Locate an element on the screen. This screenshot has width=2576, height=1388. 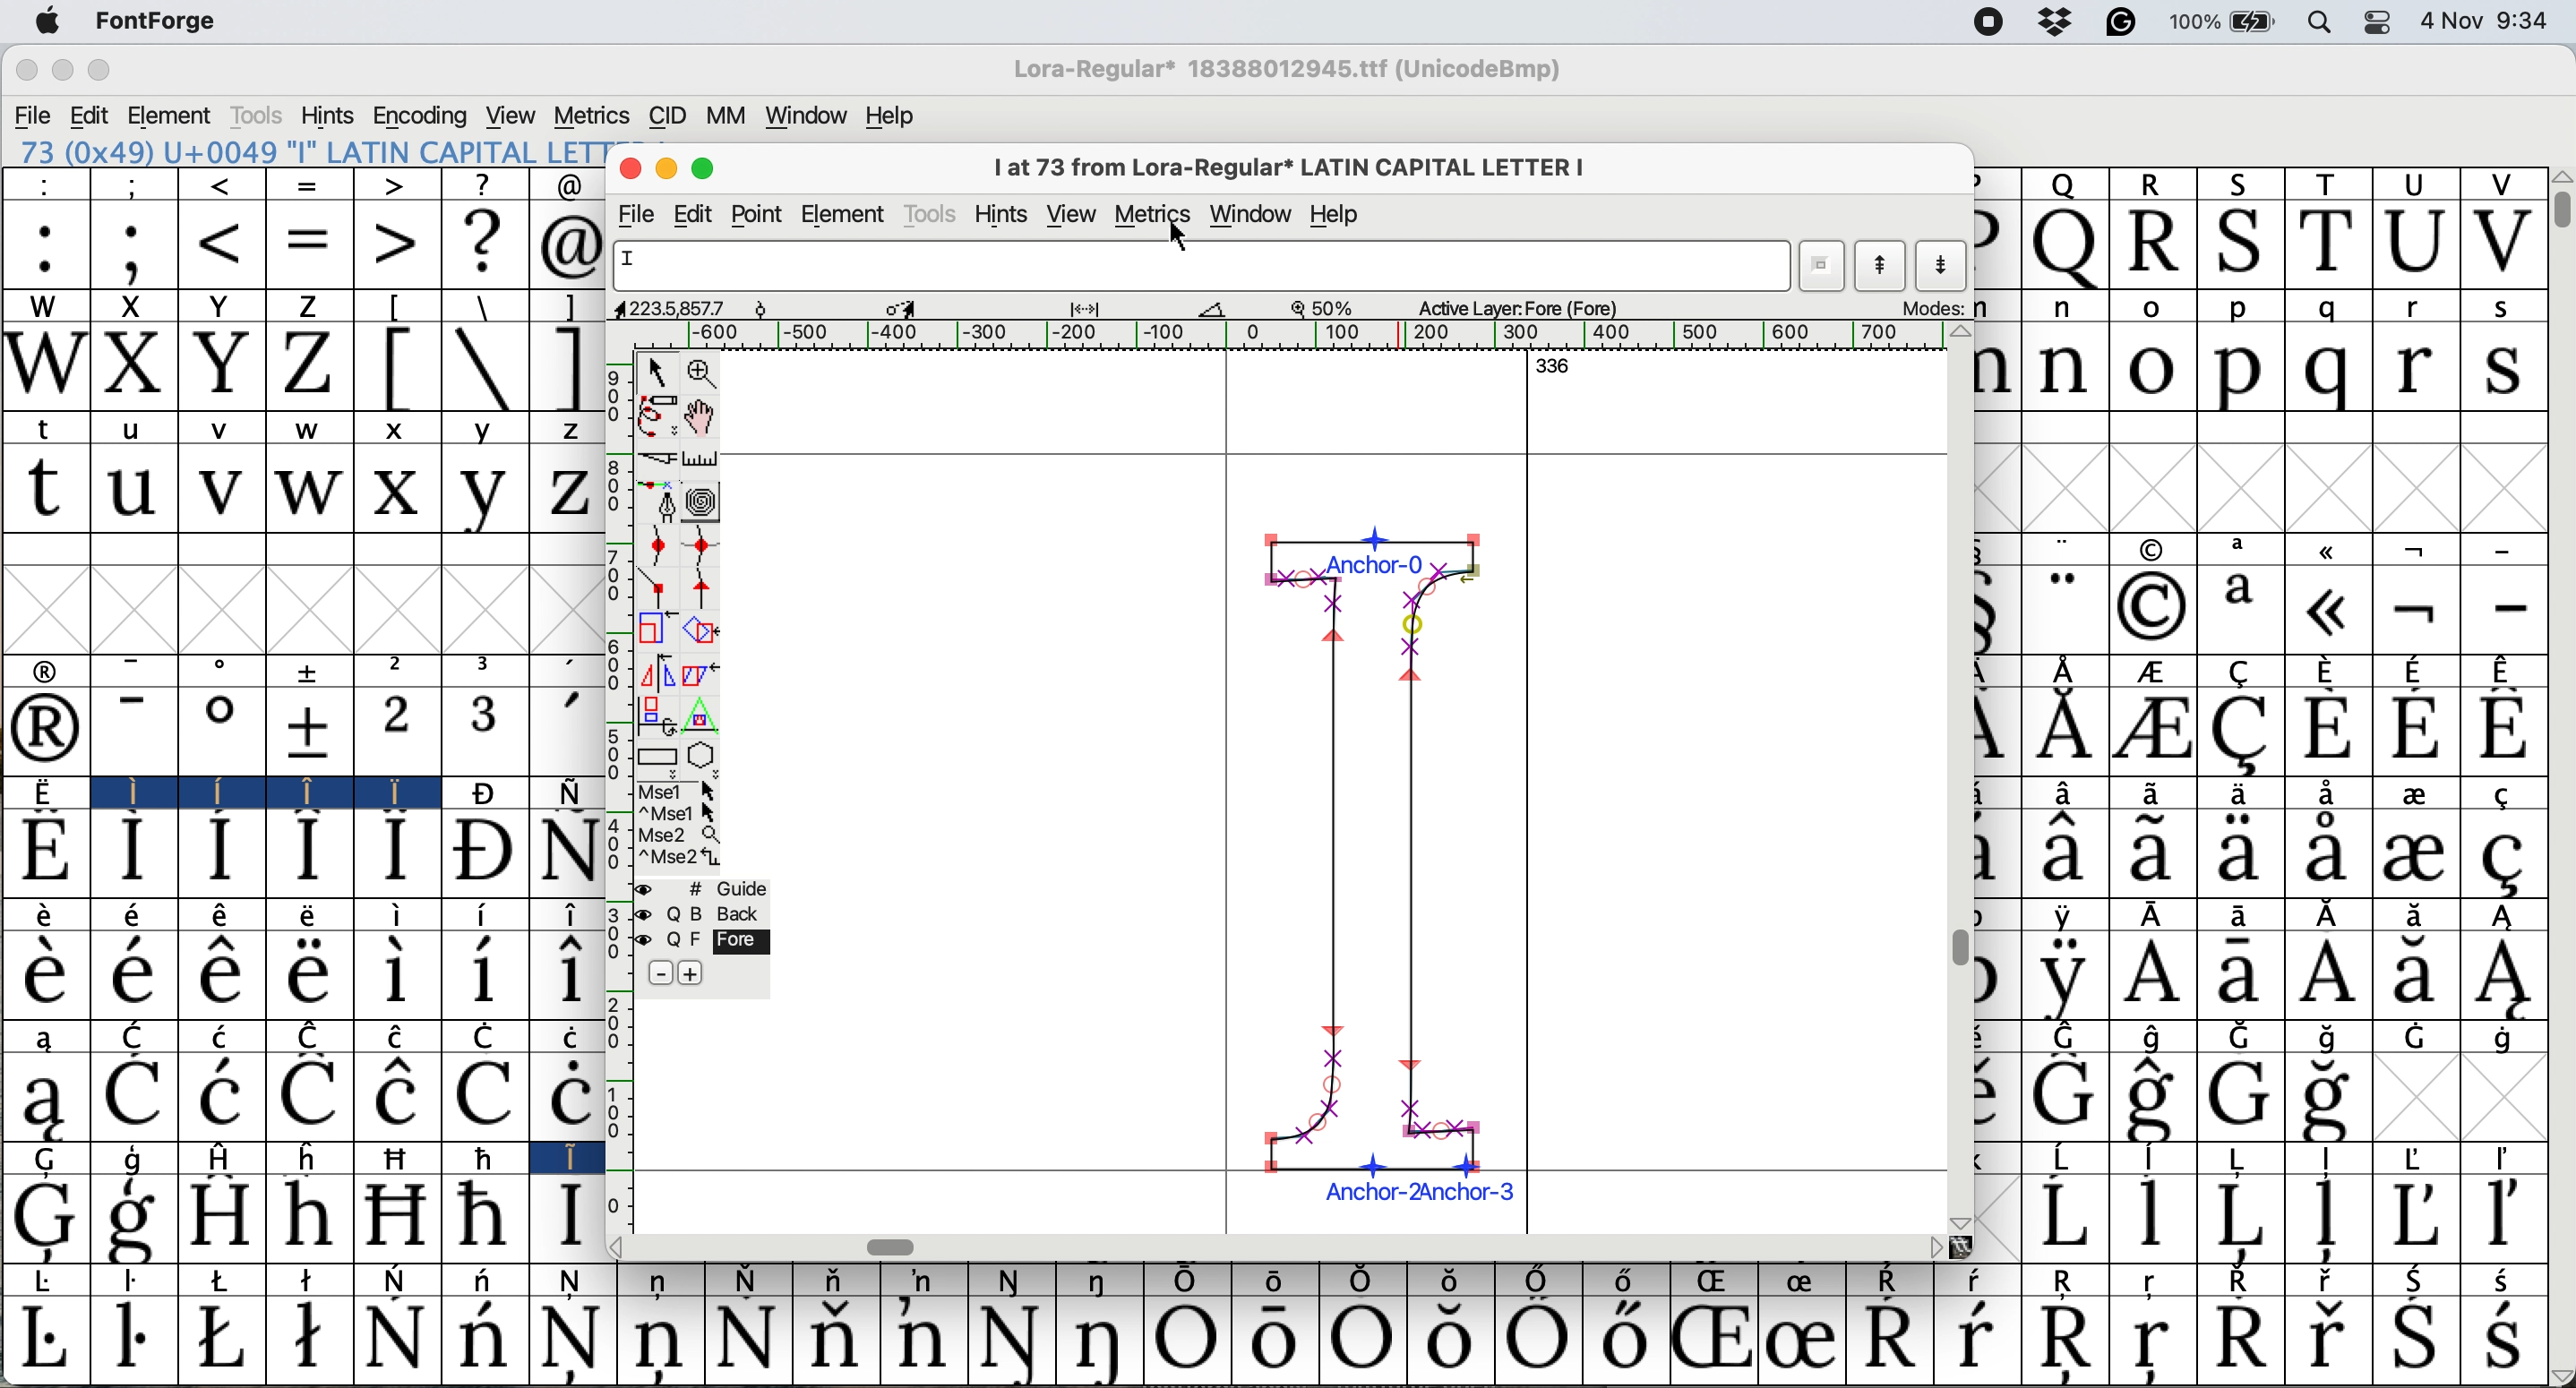
window is located at coordinates (807, 117).